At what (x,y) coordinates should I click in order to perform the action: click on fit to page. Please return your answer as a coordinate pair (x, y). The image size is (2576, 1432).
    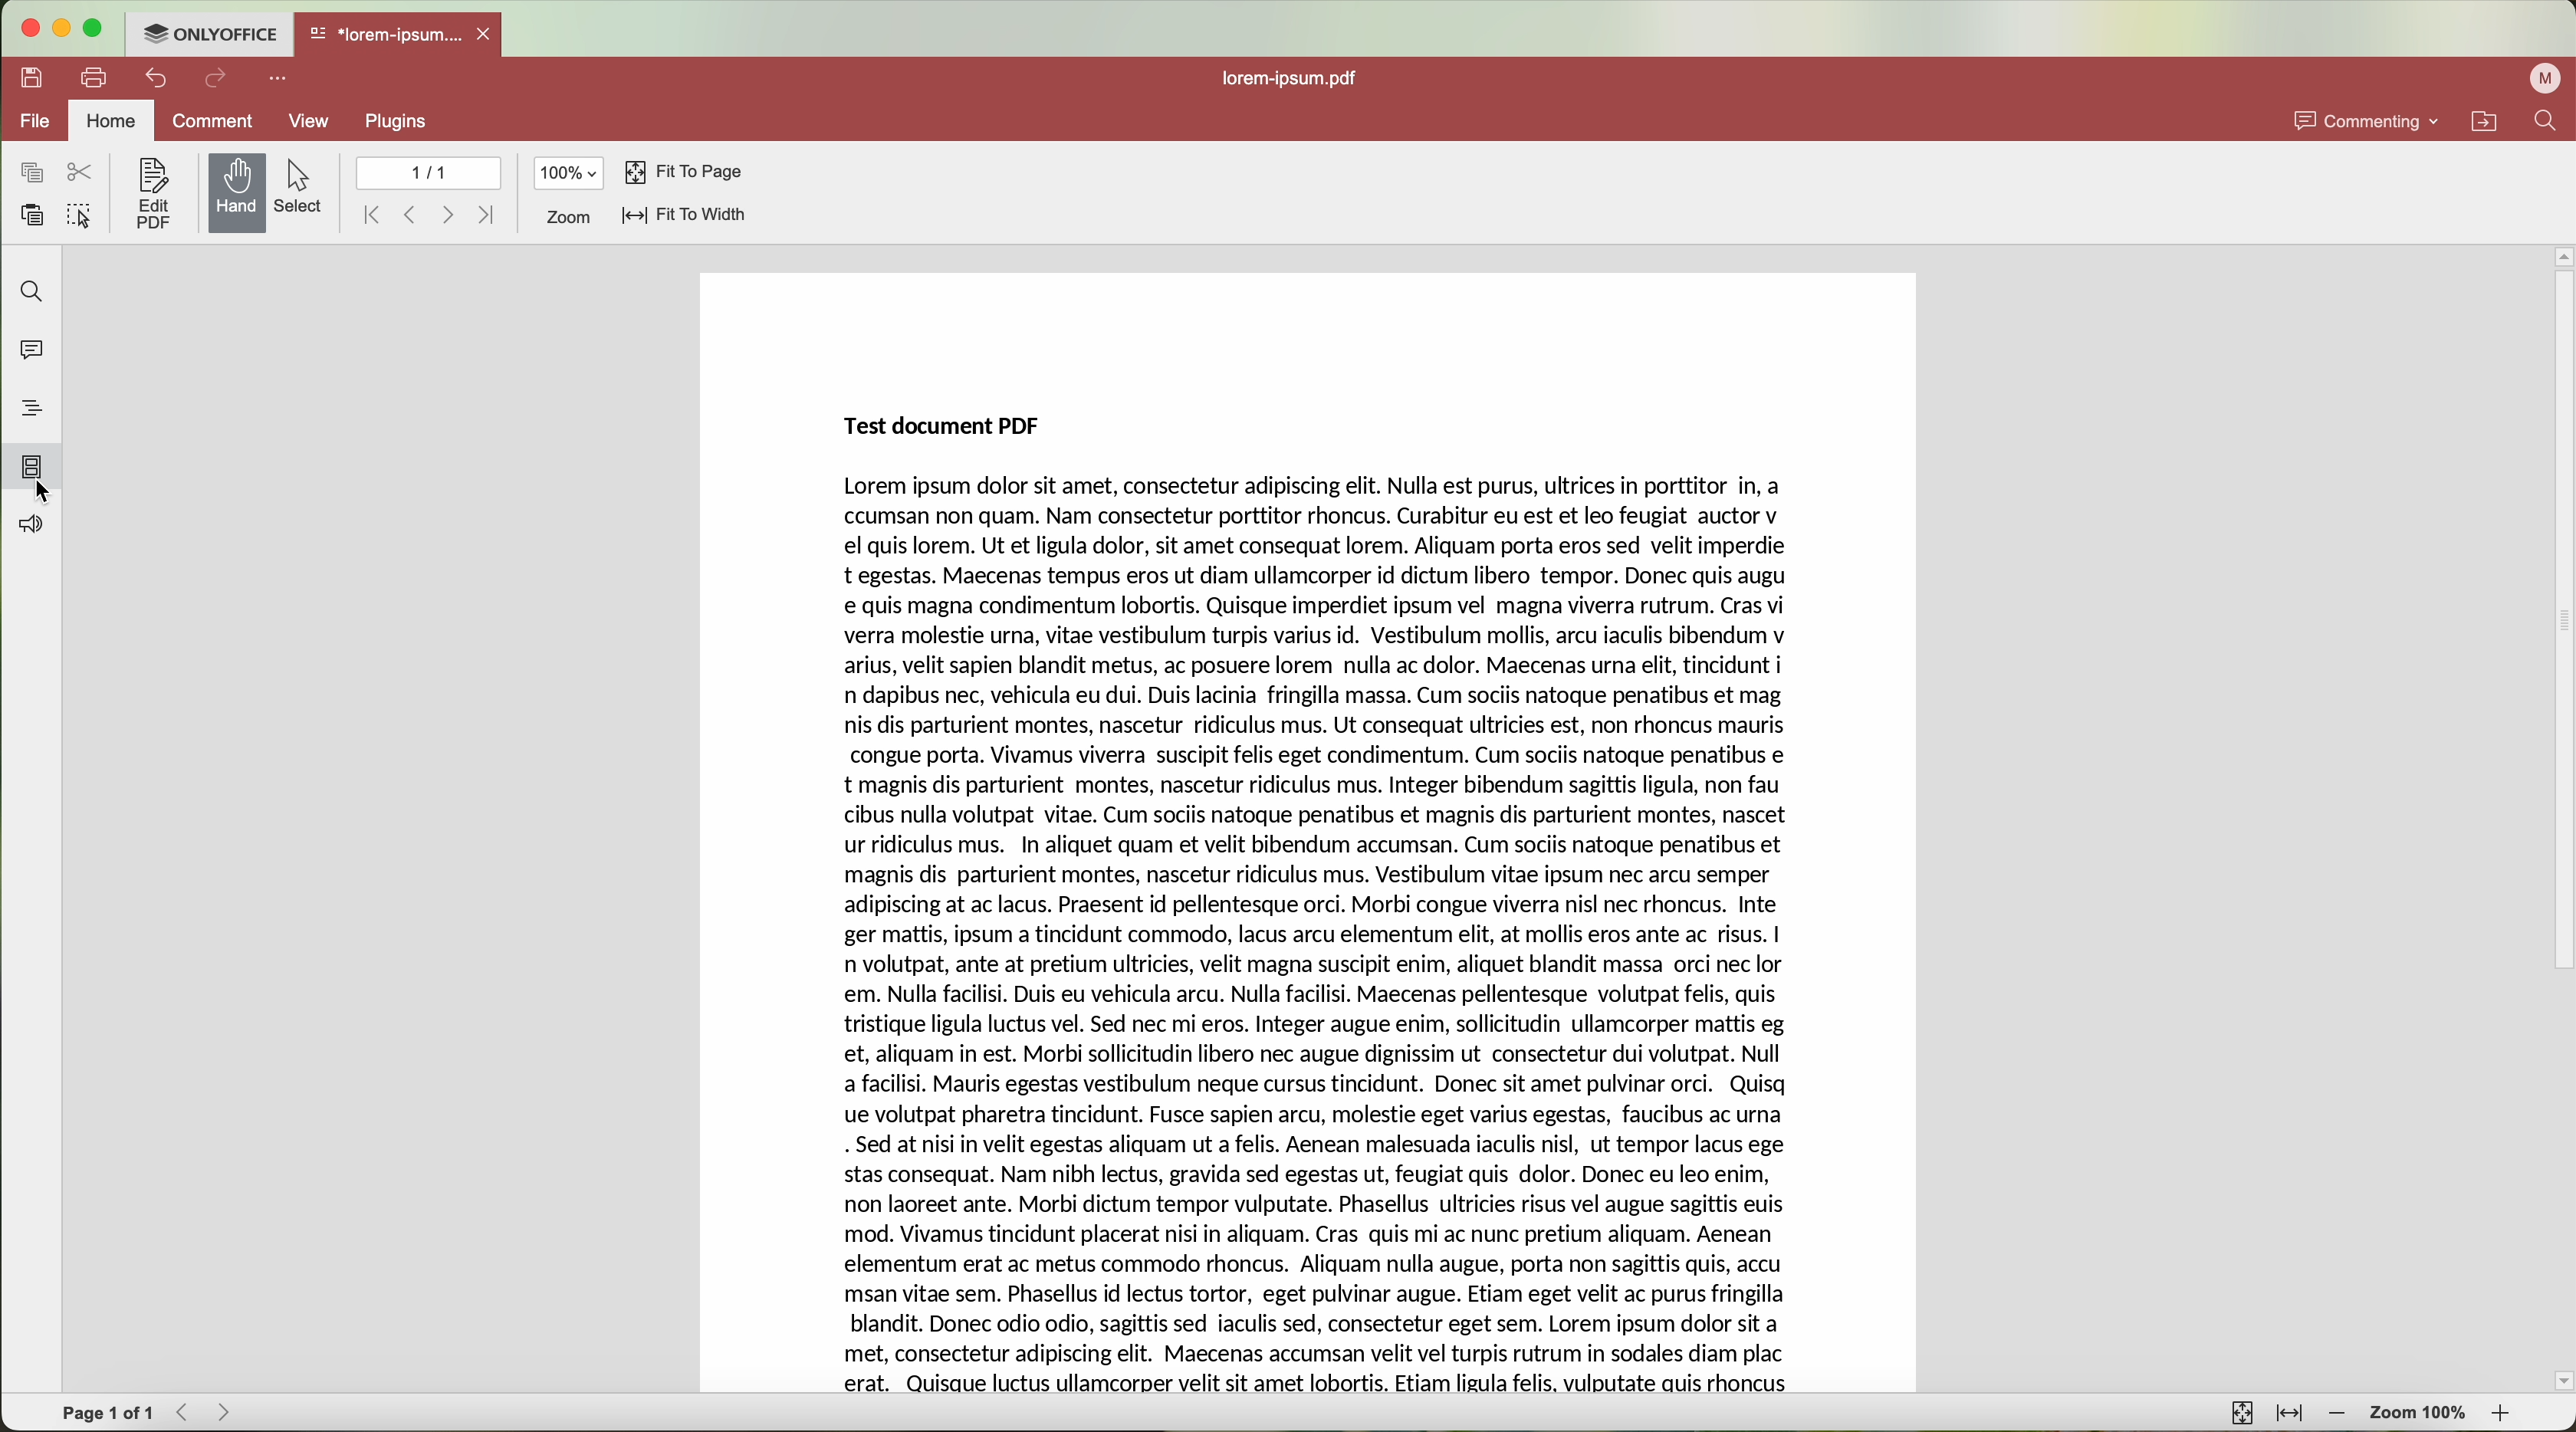
    Looking at the image, I should click on (684, 173).